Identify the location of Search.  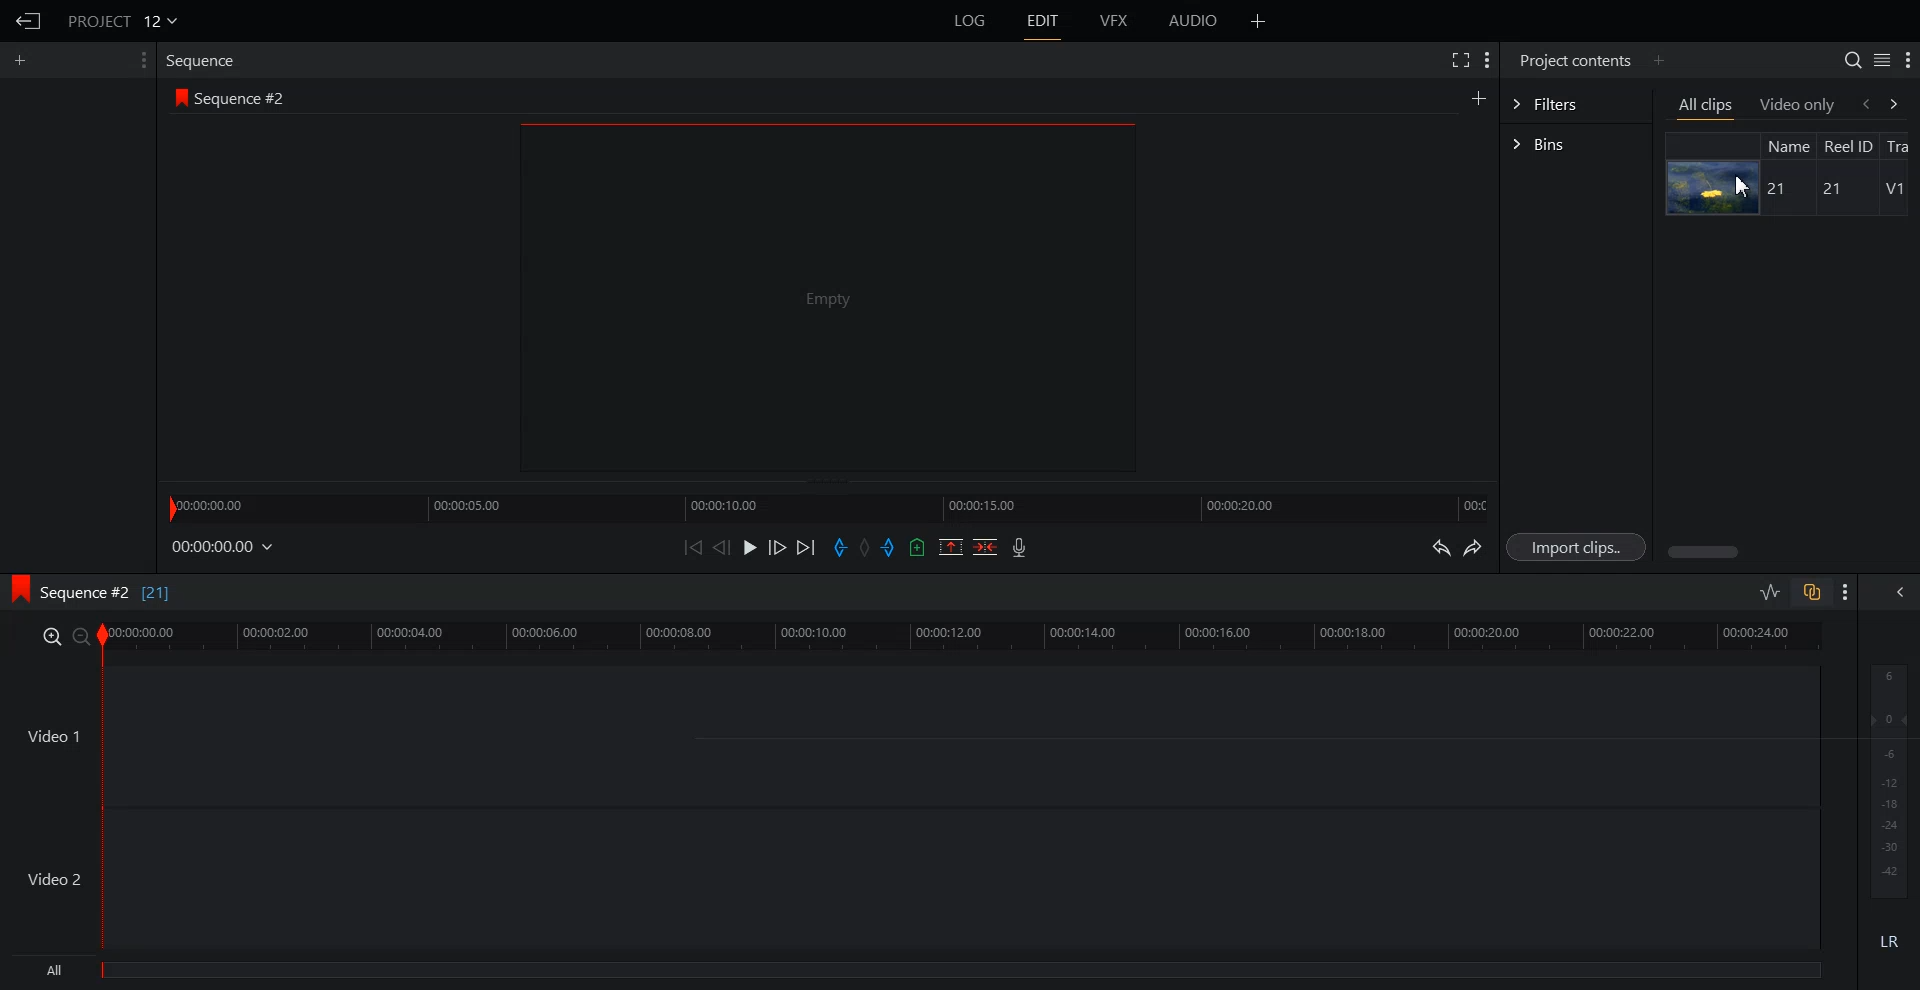
(1853, 60).